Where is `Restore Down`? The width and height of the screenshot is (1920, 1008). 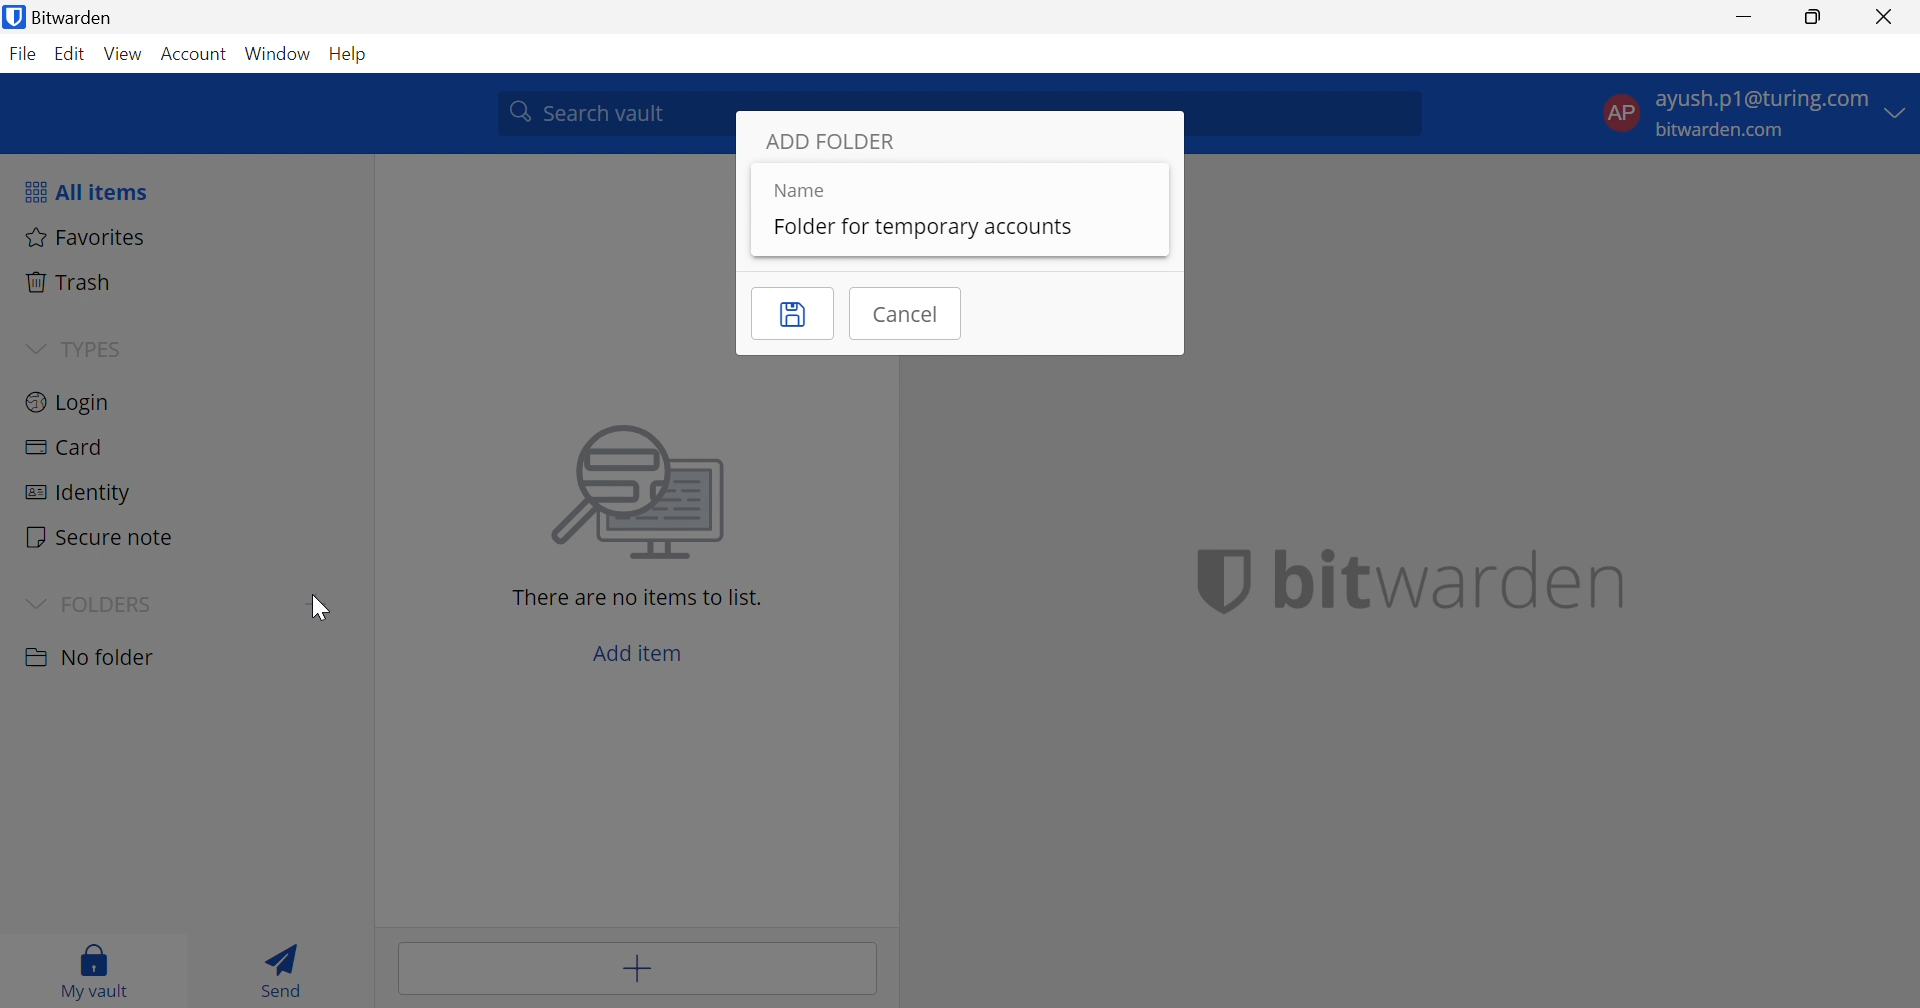
Restore Down is located at coordinates (1815, 17).